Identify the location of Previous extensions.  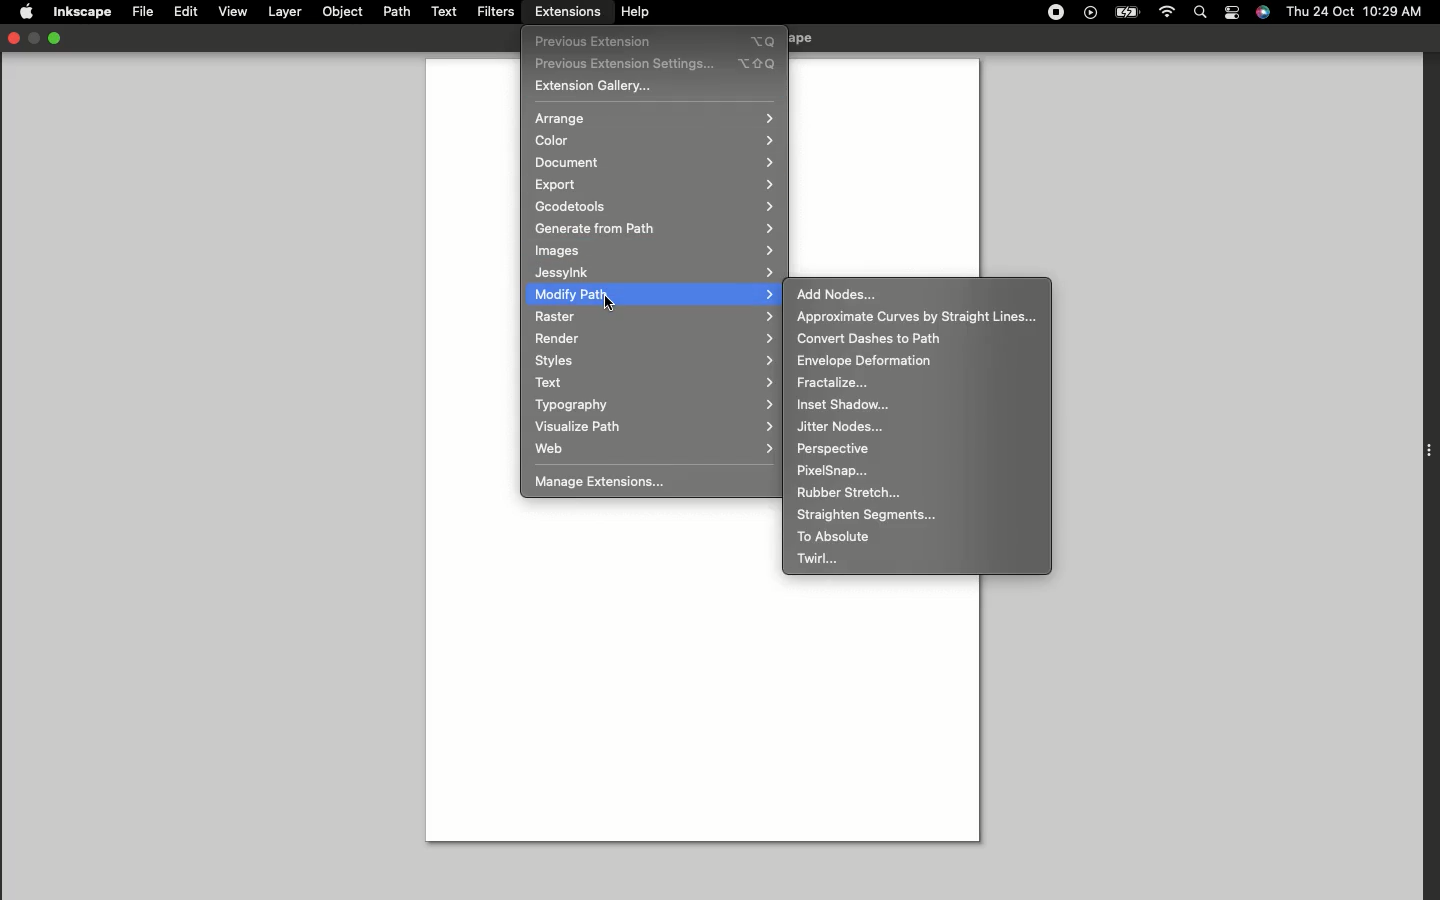
(655, 41).